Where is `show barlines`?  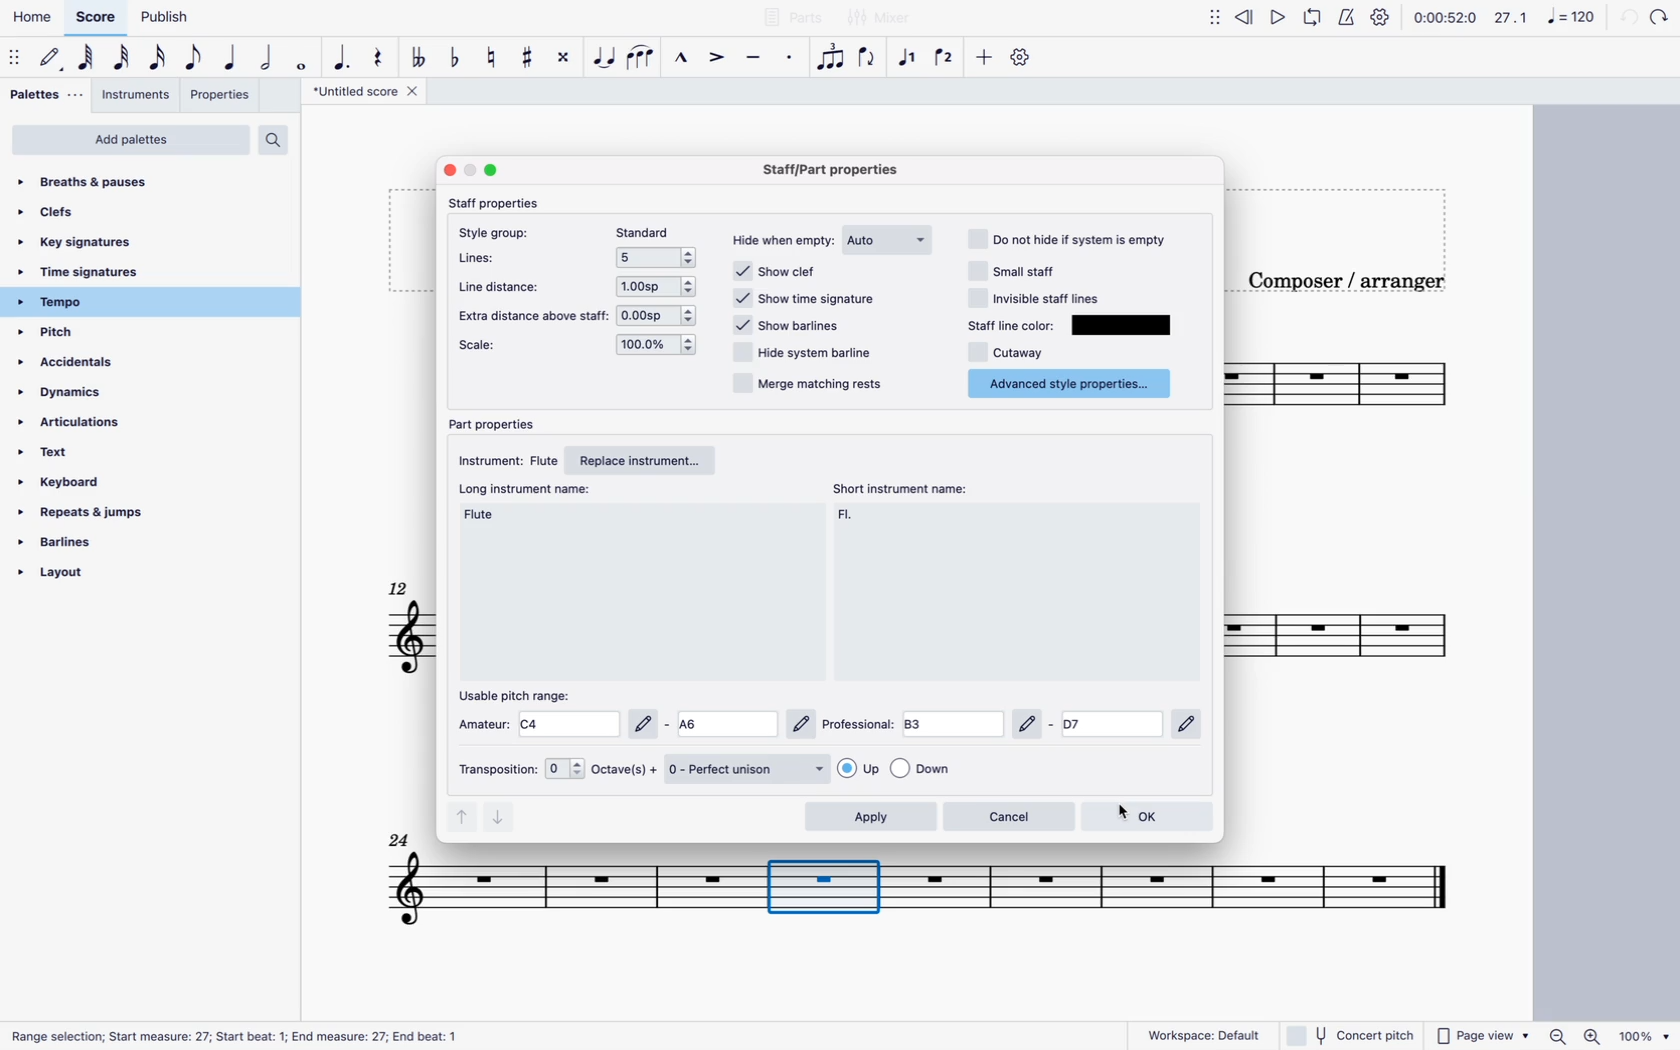
show barlines is located at coordinates (791, 326).